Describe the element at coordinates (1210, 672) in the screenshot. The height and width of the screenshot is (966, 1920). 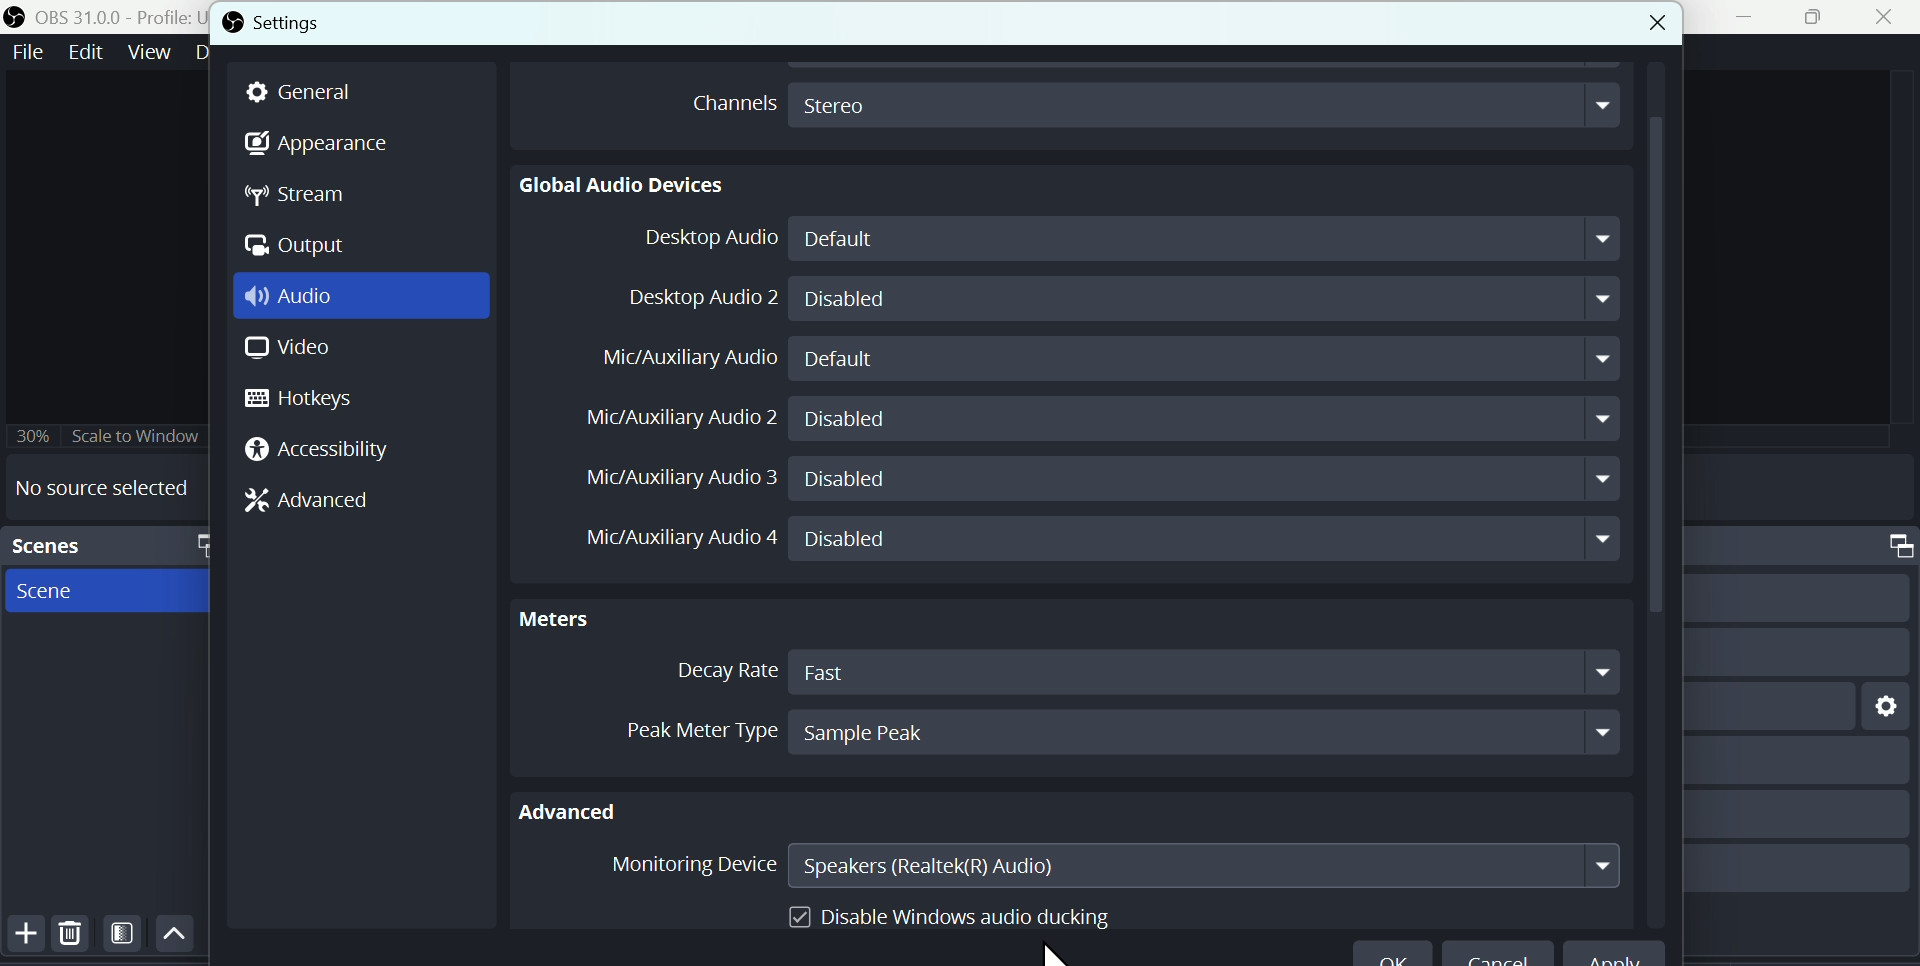
I see `Fast` at that location.